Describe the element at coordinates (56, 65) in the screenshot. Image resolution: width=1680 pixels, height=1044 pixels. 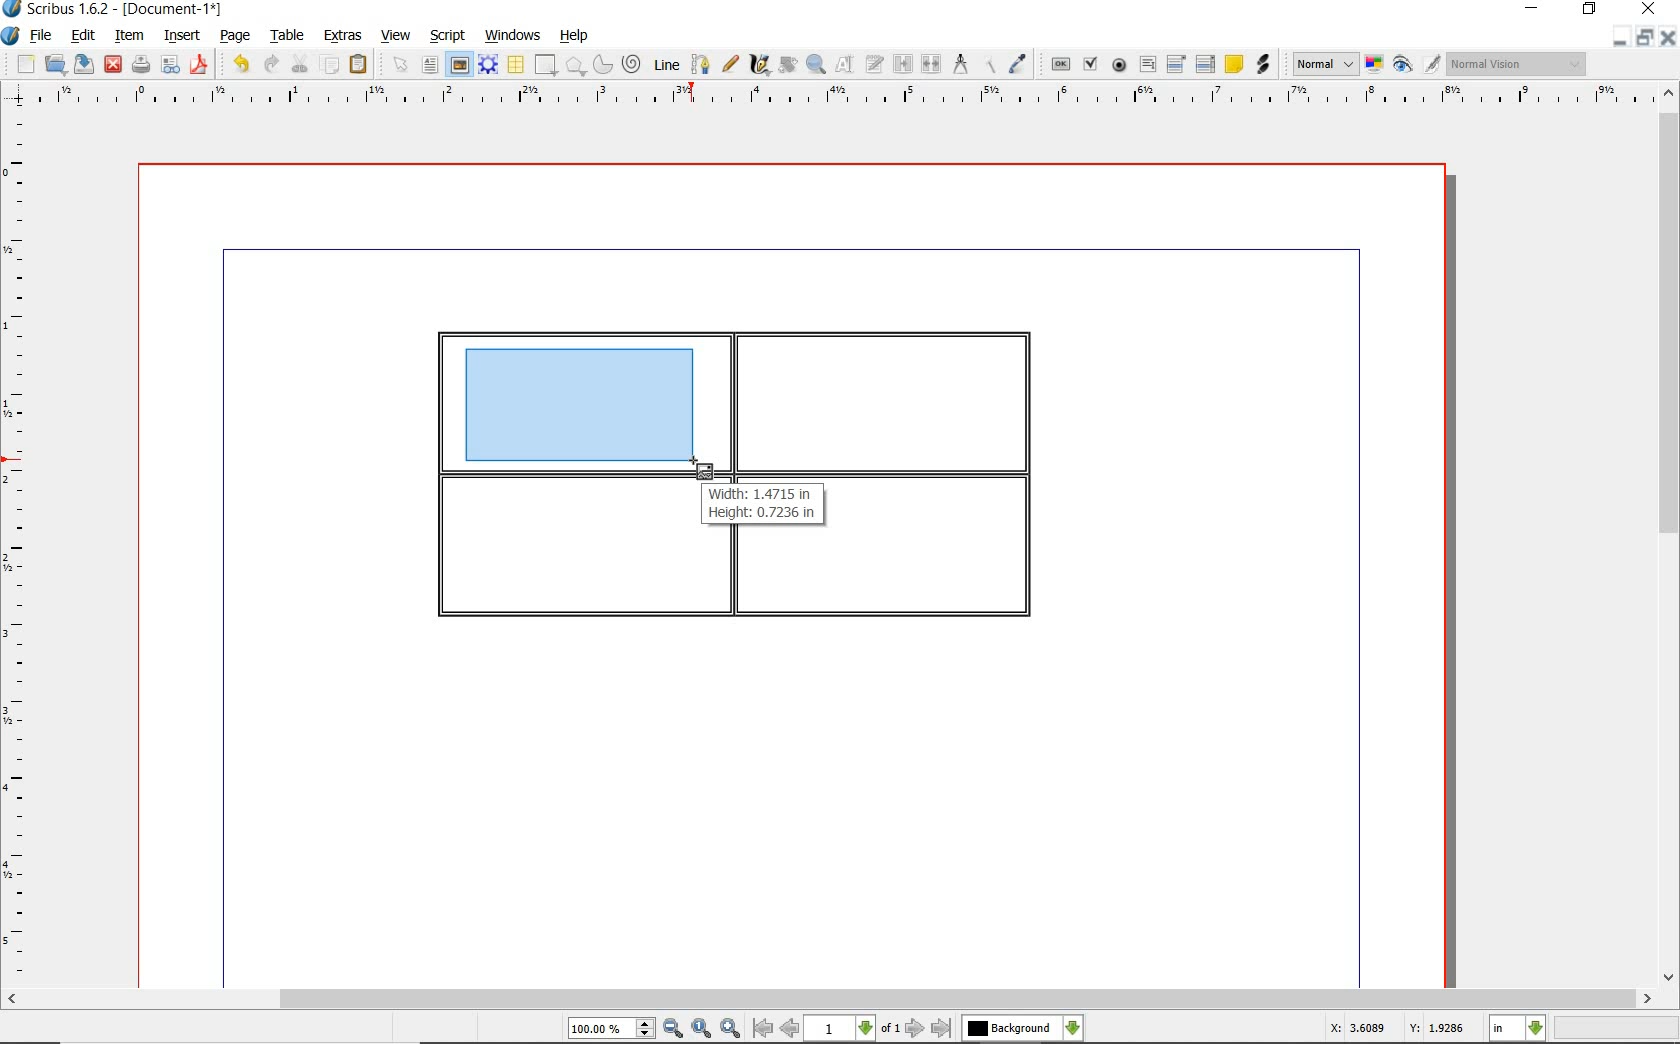
I see `open` at that location.